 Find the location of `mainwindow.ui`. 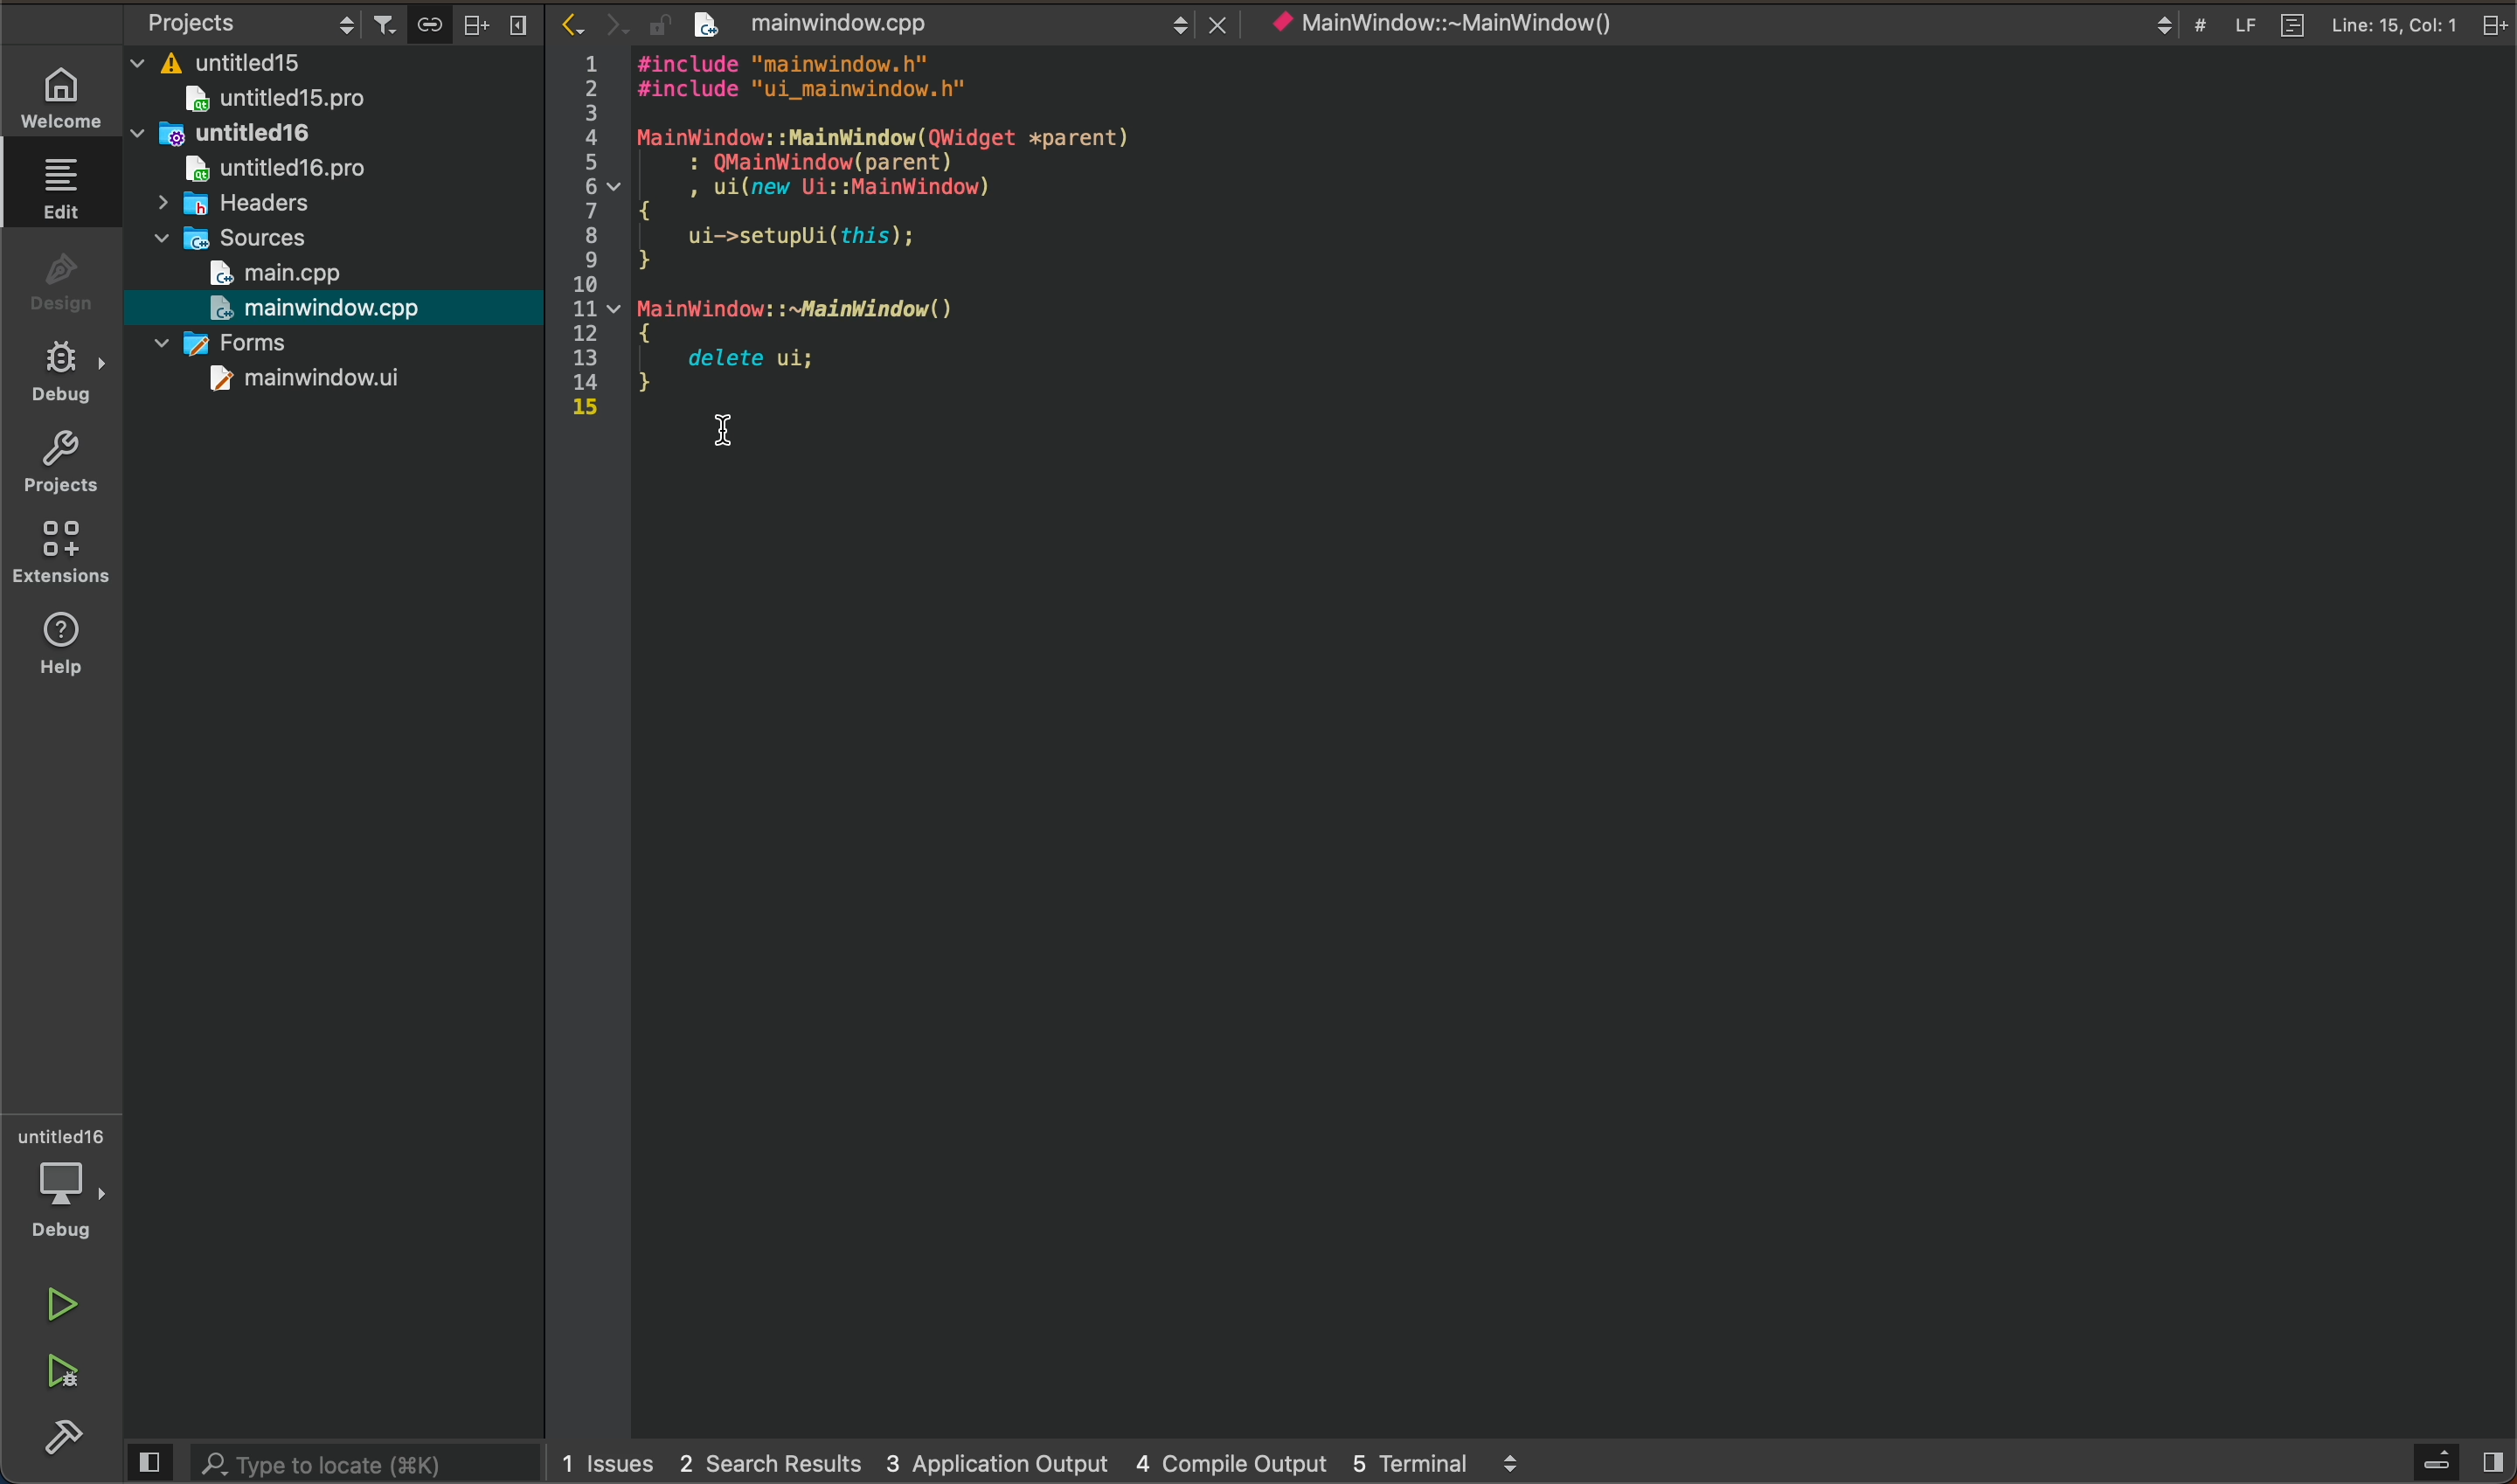

mainwindow.ui is located at coordinates (284, 385).